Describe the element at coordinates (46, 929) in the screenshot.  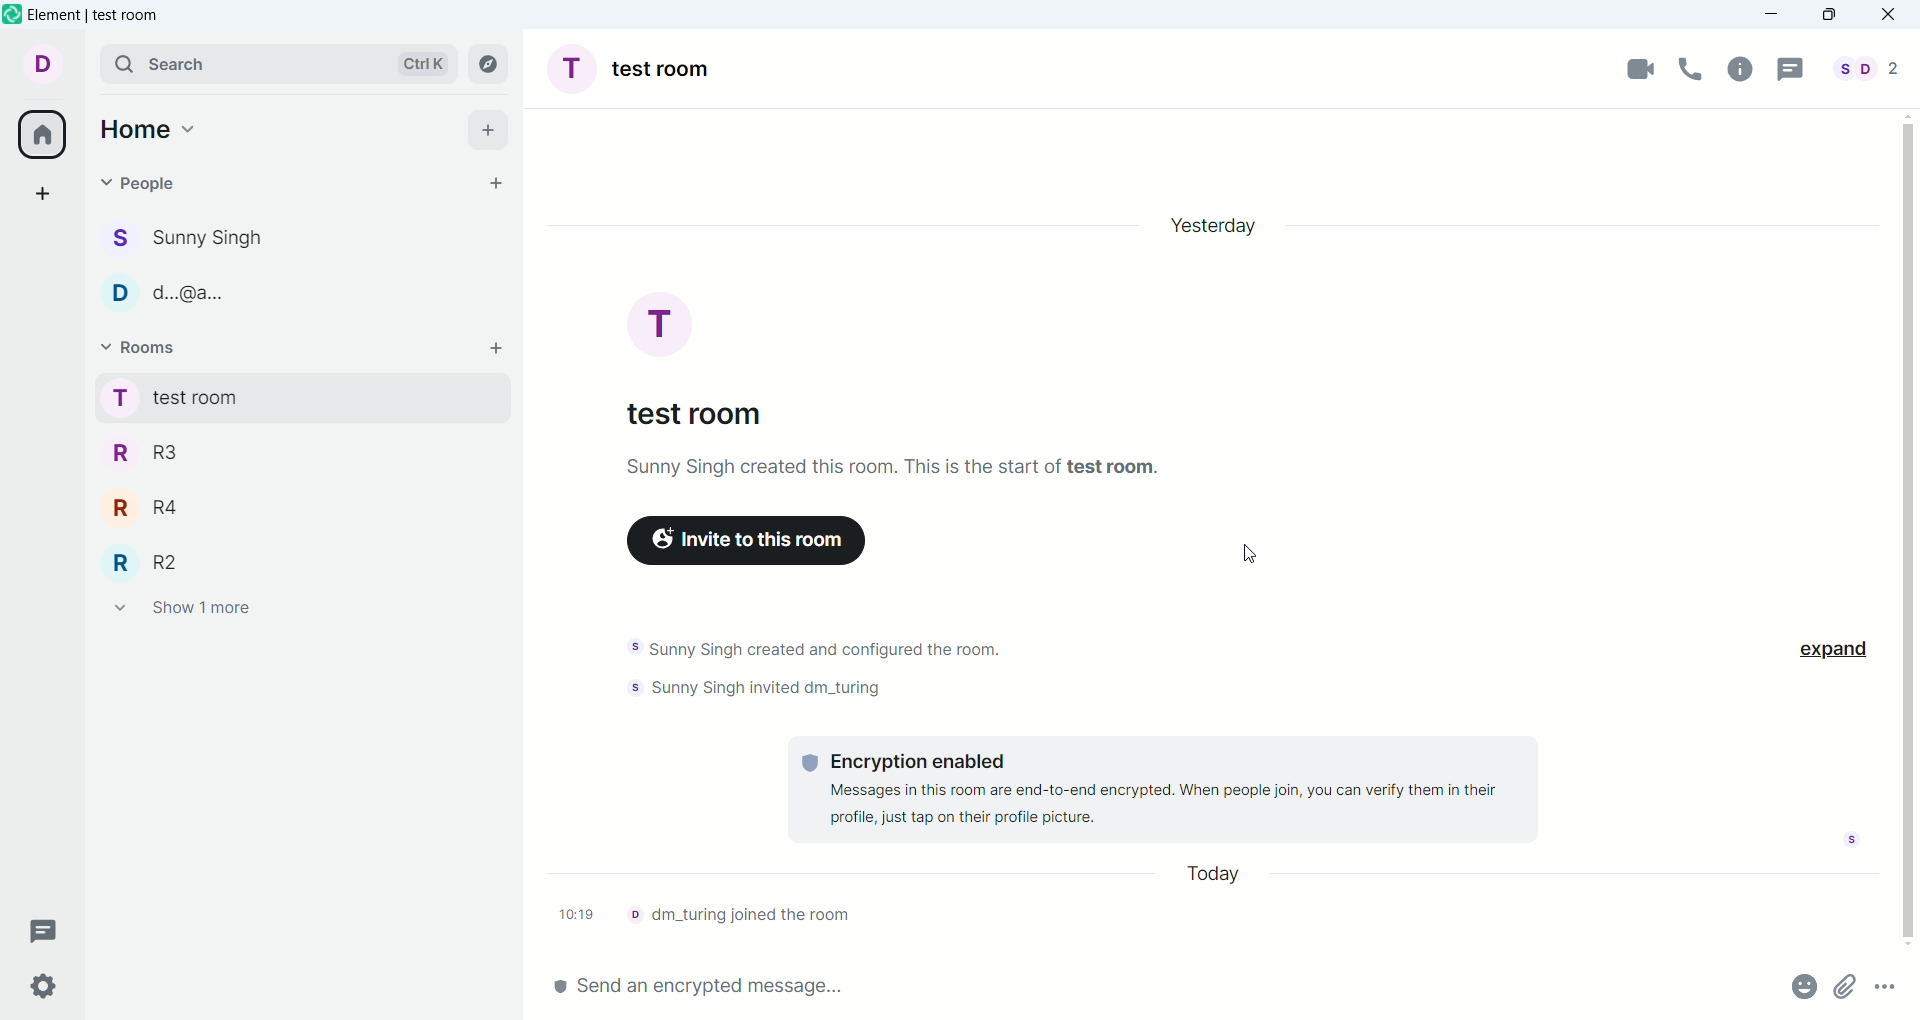
I see `threads` at that location.